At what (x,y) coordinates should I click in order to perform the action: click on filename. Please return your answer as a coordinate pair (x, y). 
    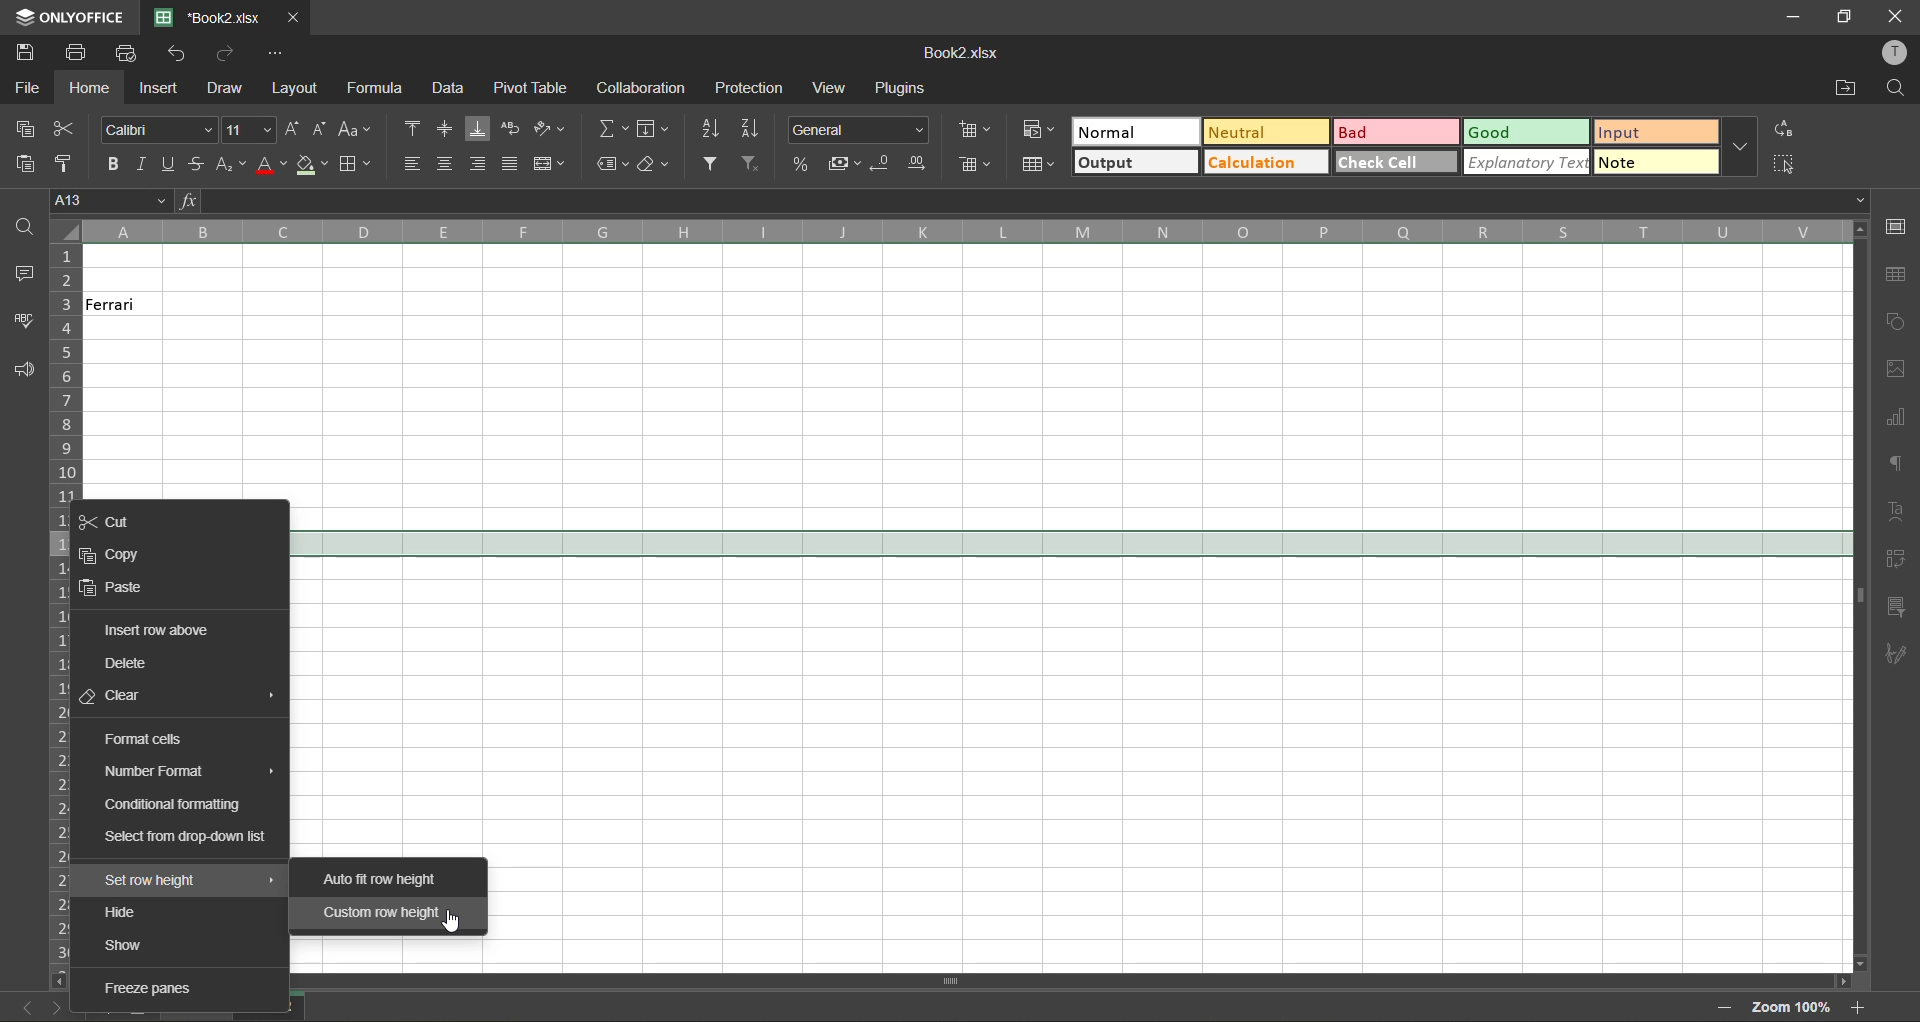
    Looking at the image, I should click on (216, 18).